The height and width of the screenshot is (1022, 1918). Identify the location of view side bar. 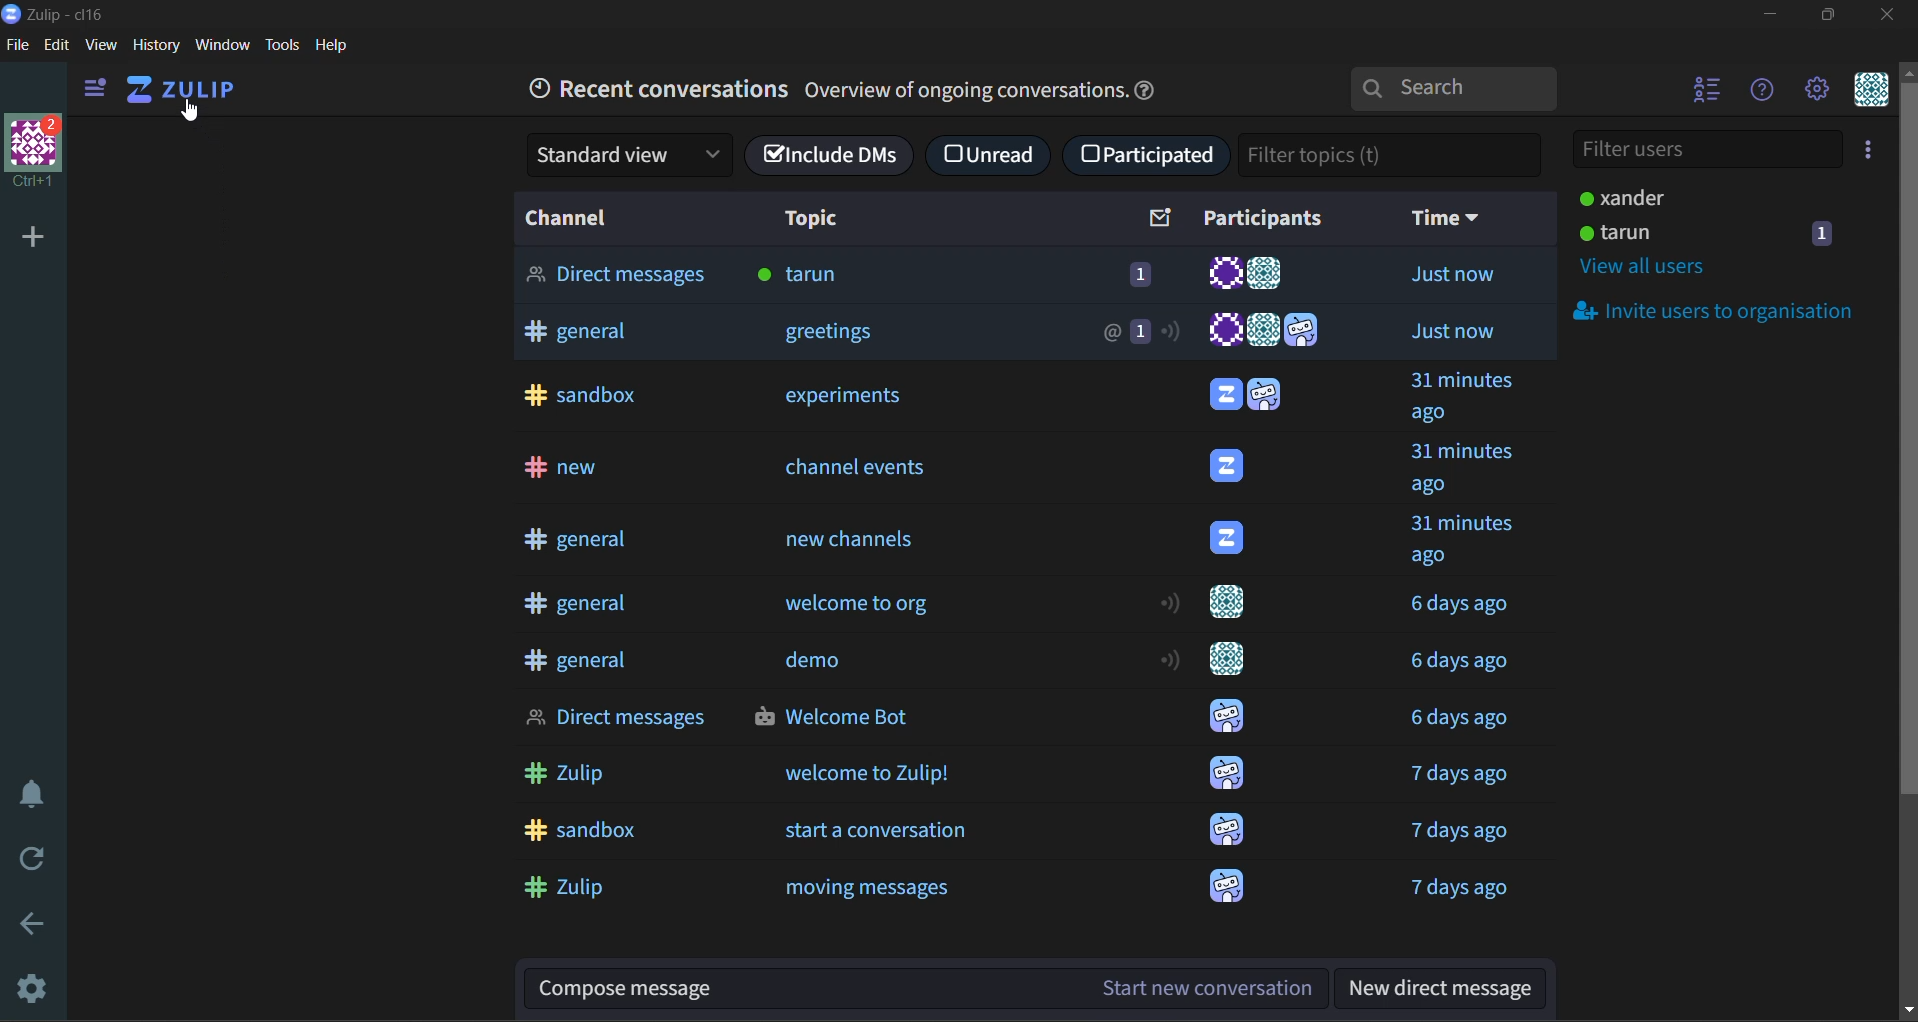
(96, 90).